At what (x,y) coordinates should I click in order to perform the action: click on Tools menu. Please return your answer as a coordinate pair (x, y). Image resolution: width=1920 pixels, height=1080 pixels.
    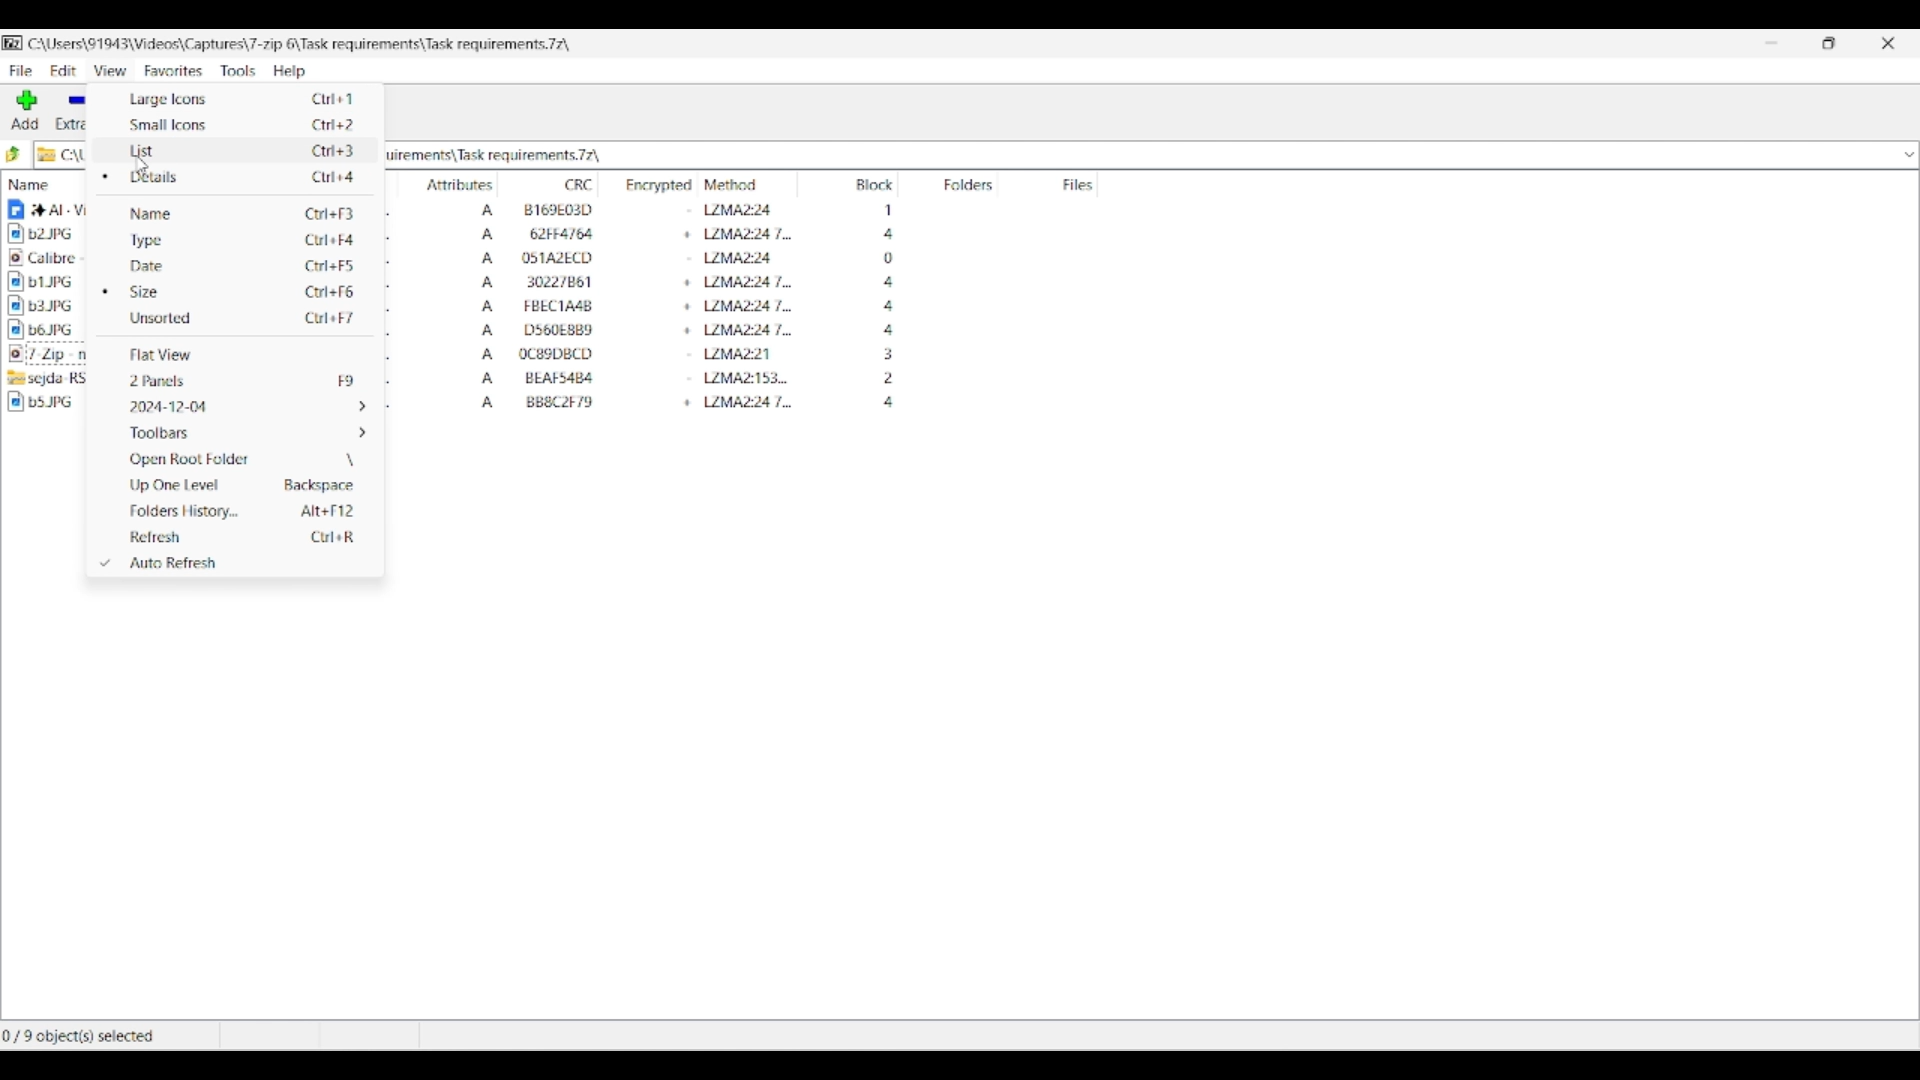
    Looking at the image, I should click on (239, 71).